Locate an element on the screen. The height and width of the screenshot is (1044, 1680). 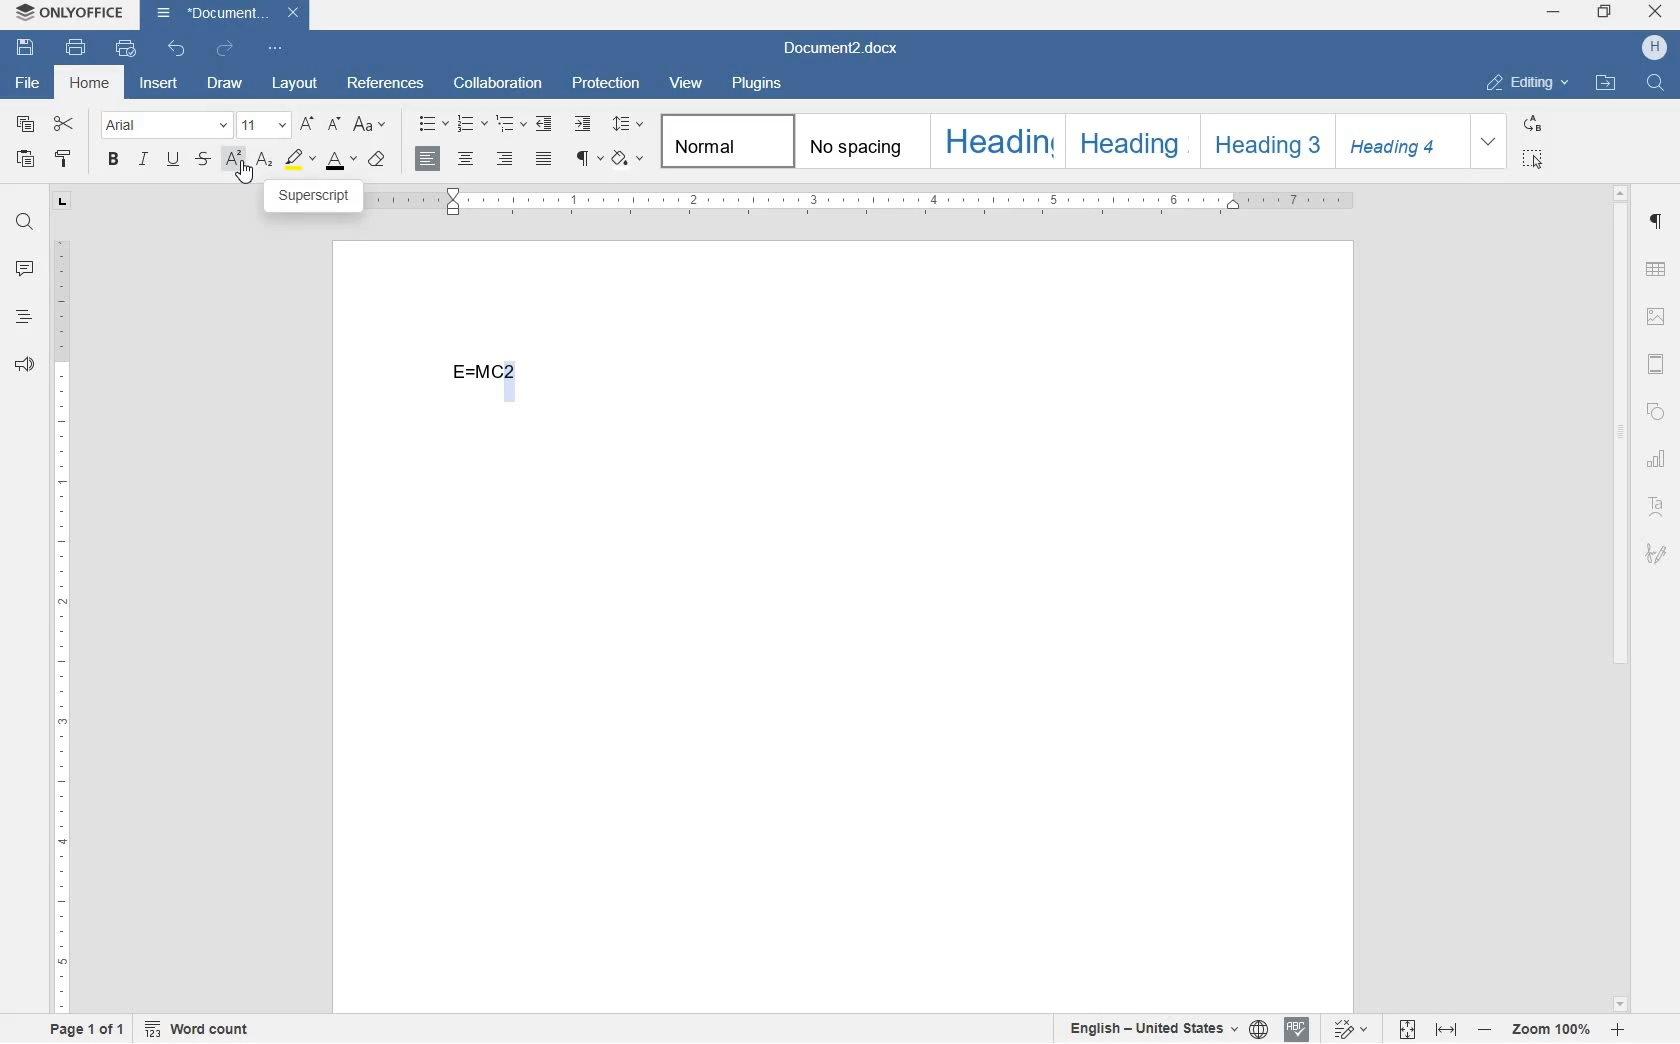
text art is located at coordinates (1659, 508).